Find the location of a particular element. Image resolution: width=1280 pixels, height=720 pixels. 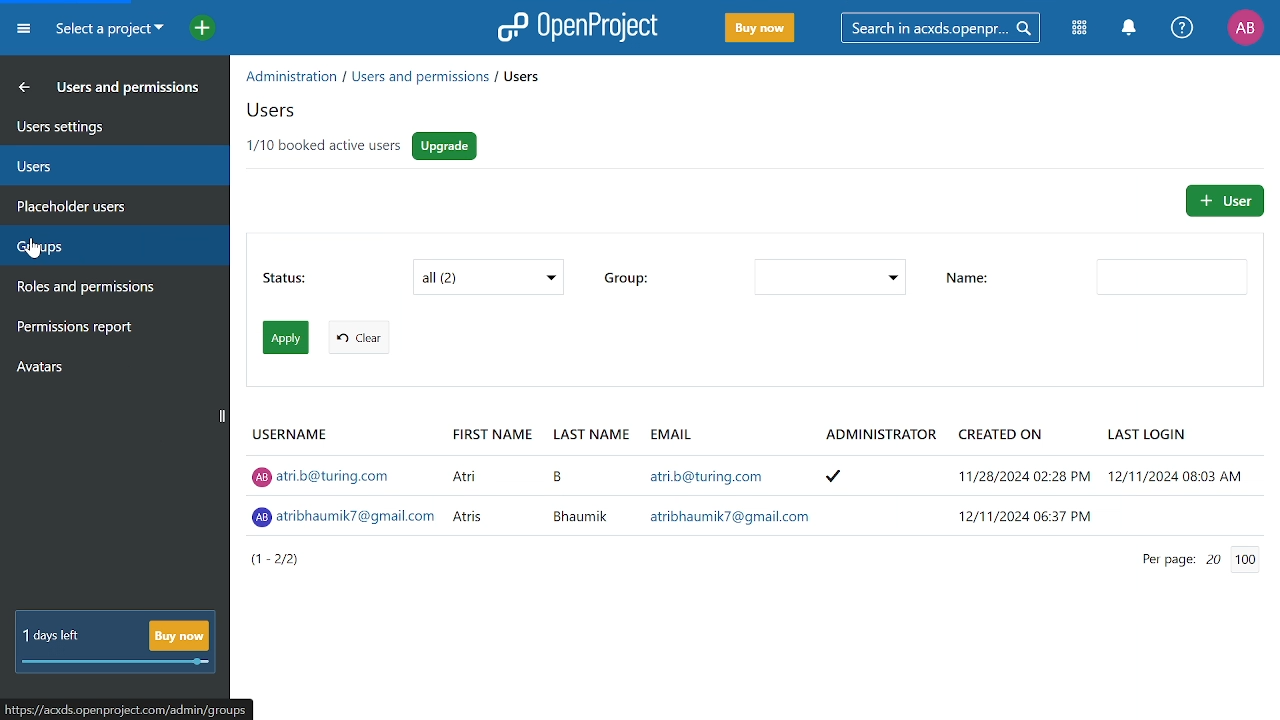

Per page user count is located at coordinates (1205, 558).